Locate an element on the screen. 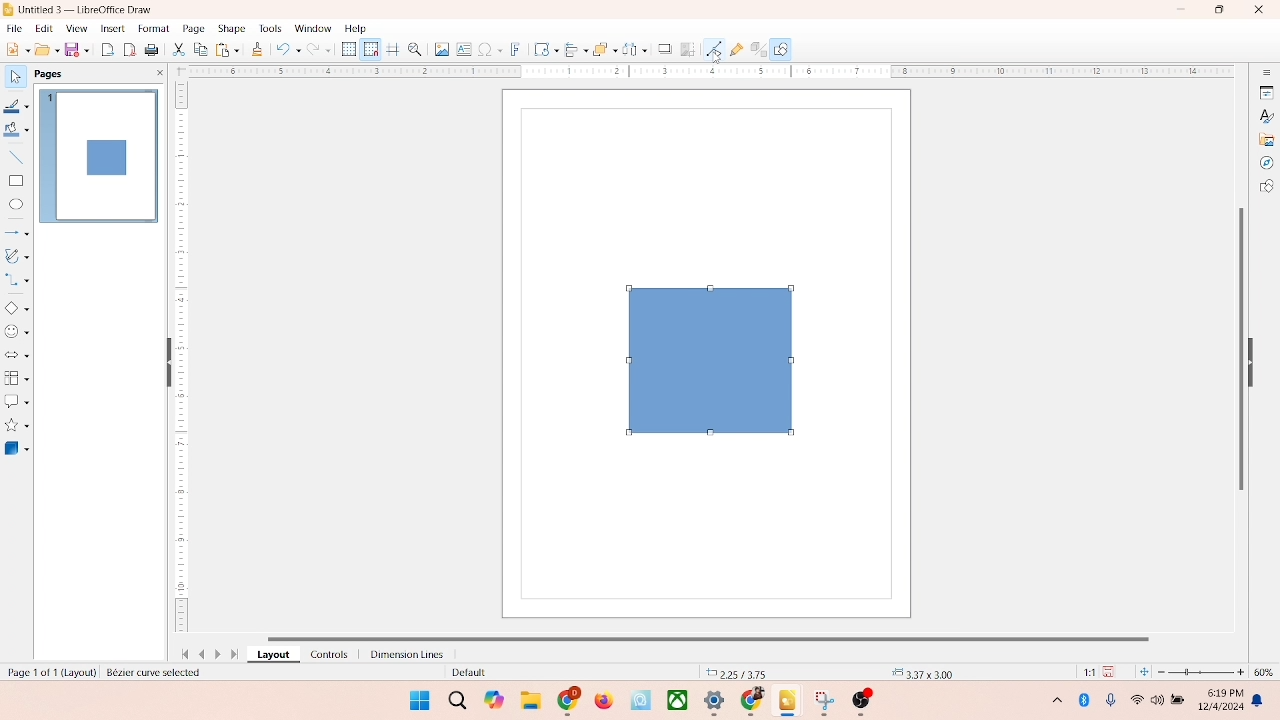 Image resolution: width=1280 pixels, height=720 pixels. windows is located at coordinates (417, 700).